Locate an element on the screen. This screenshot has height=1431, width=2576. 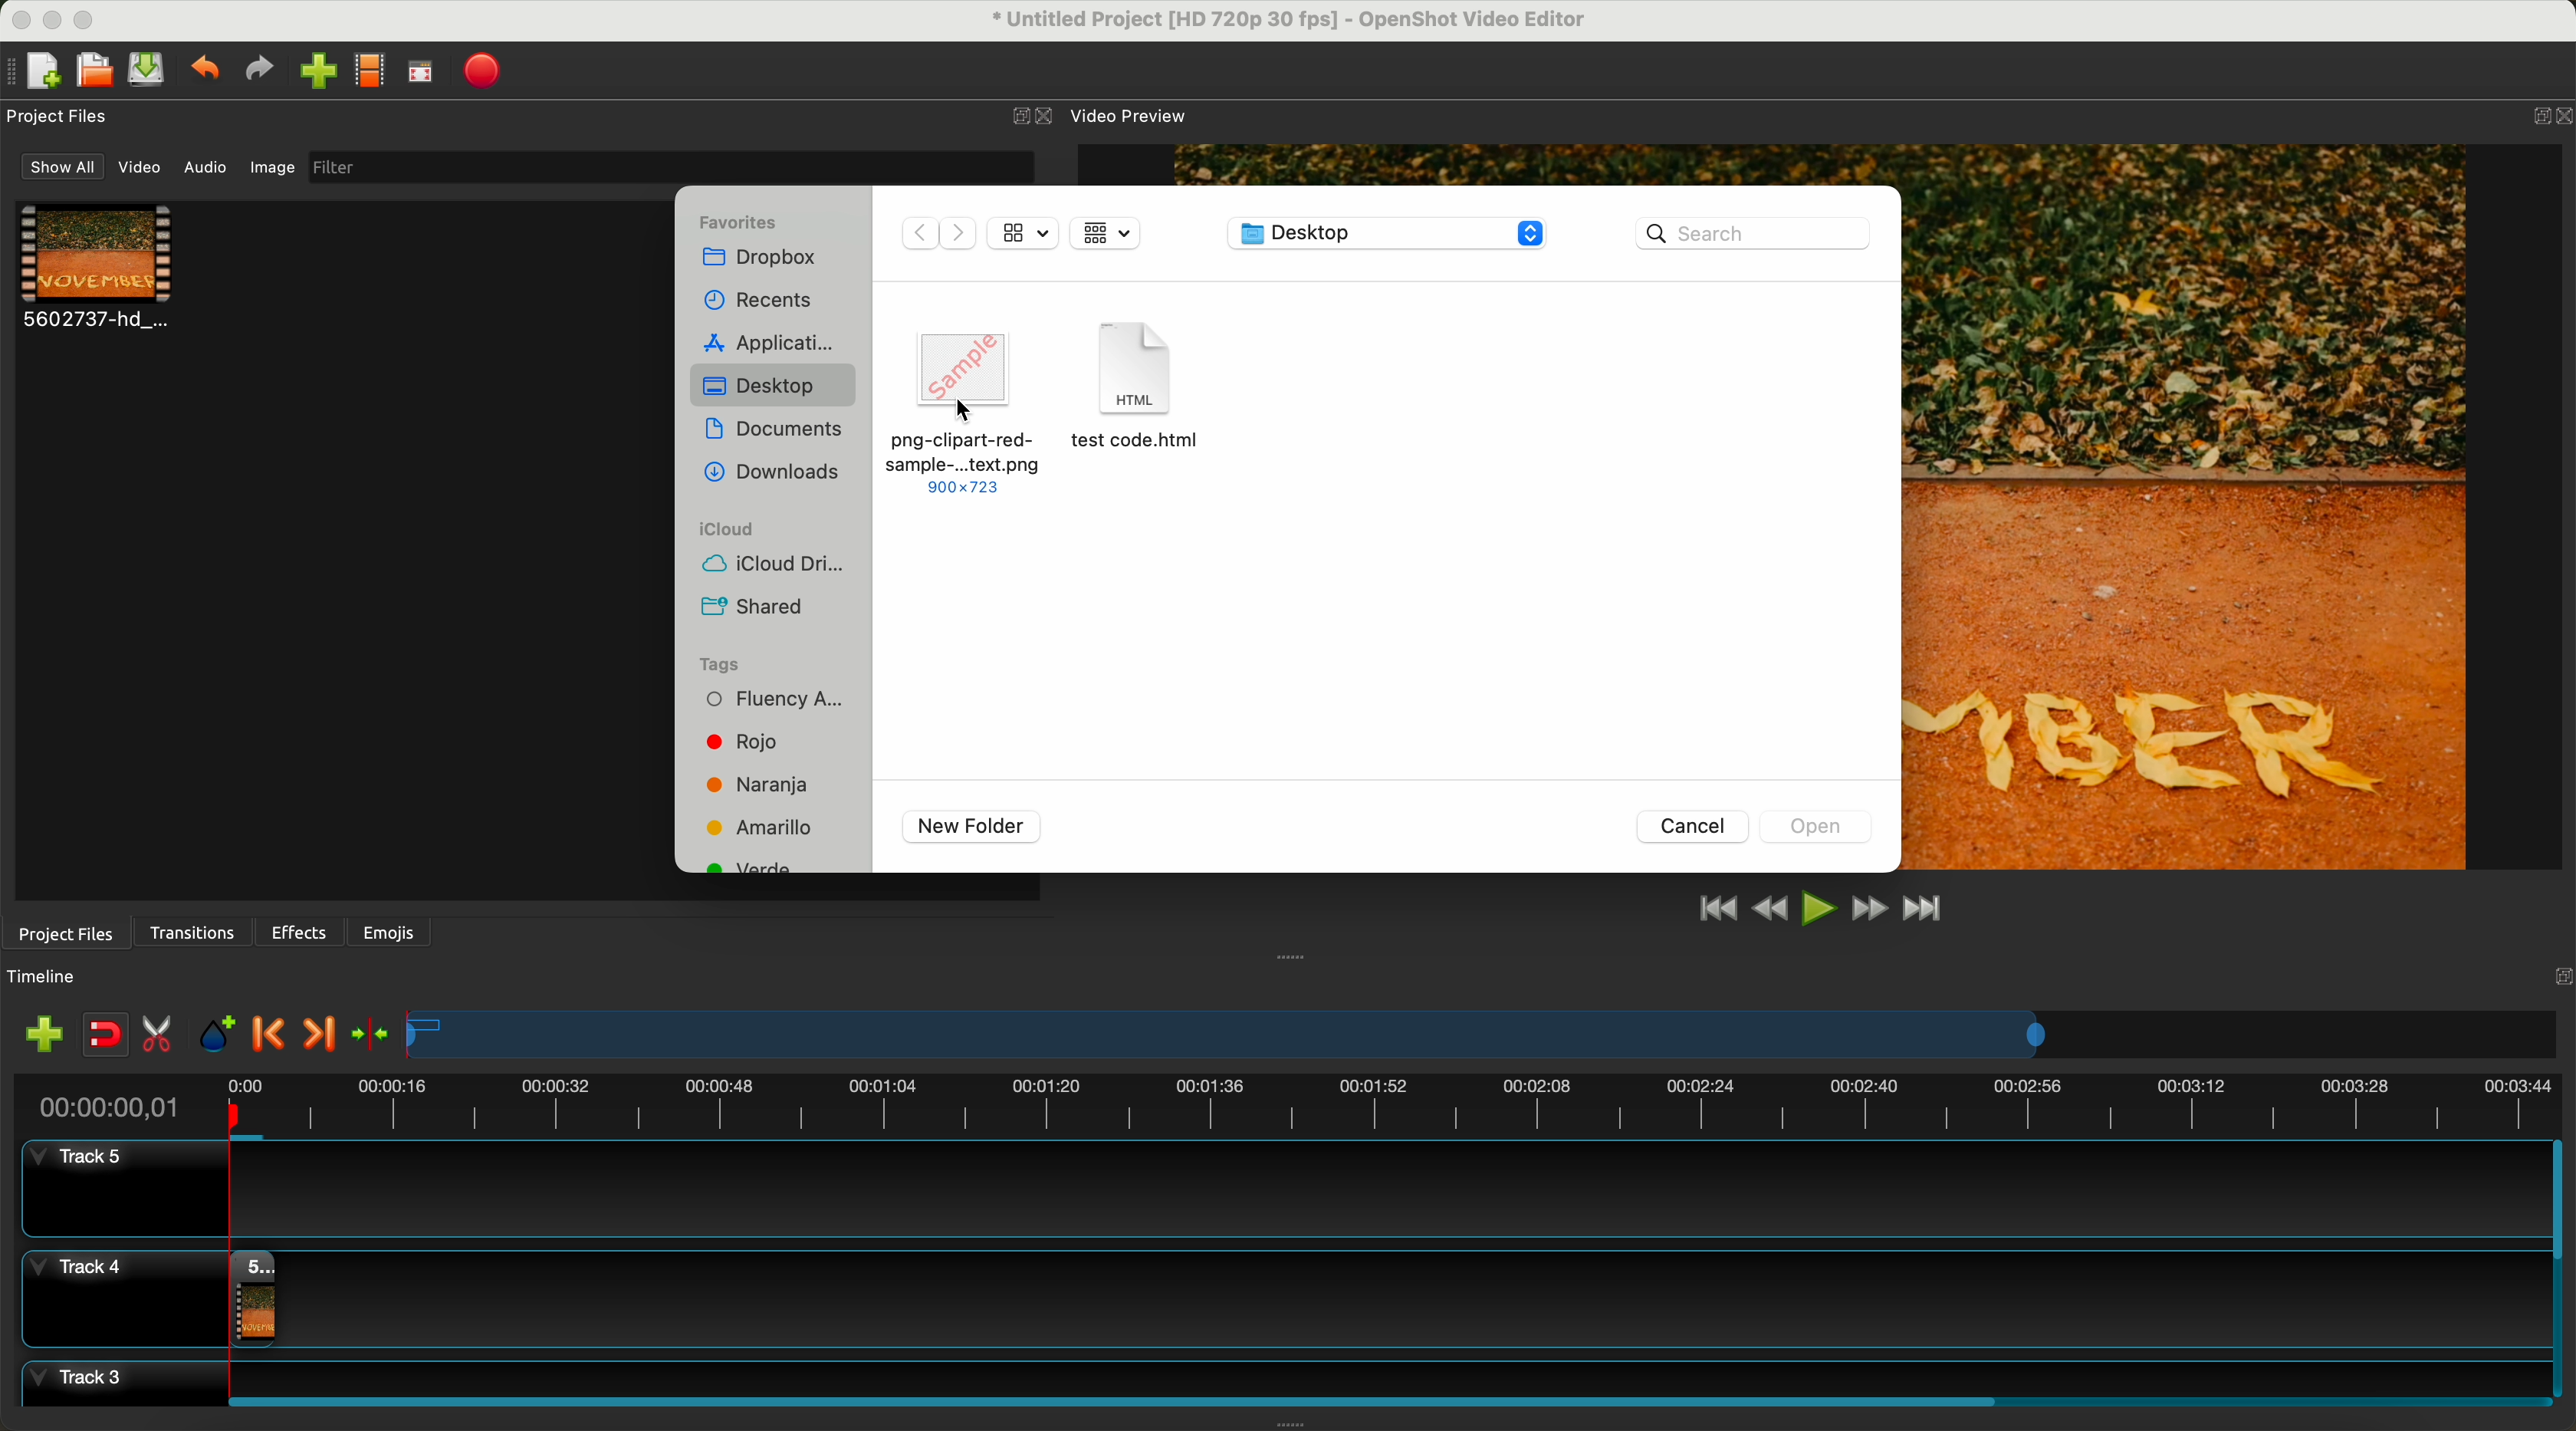
audio is located at coordinates (206, 166).